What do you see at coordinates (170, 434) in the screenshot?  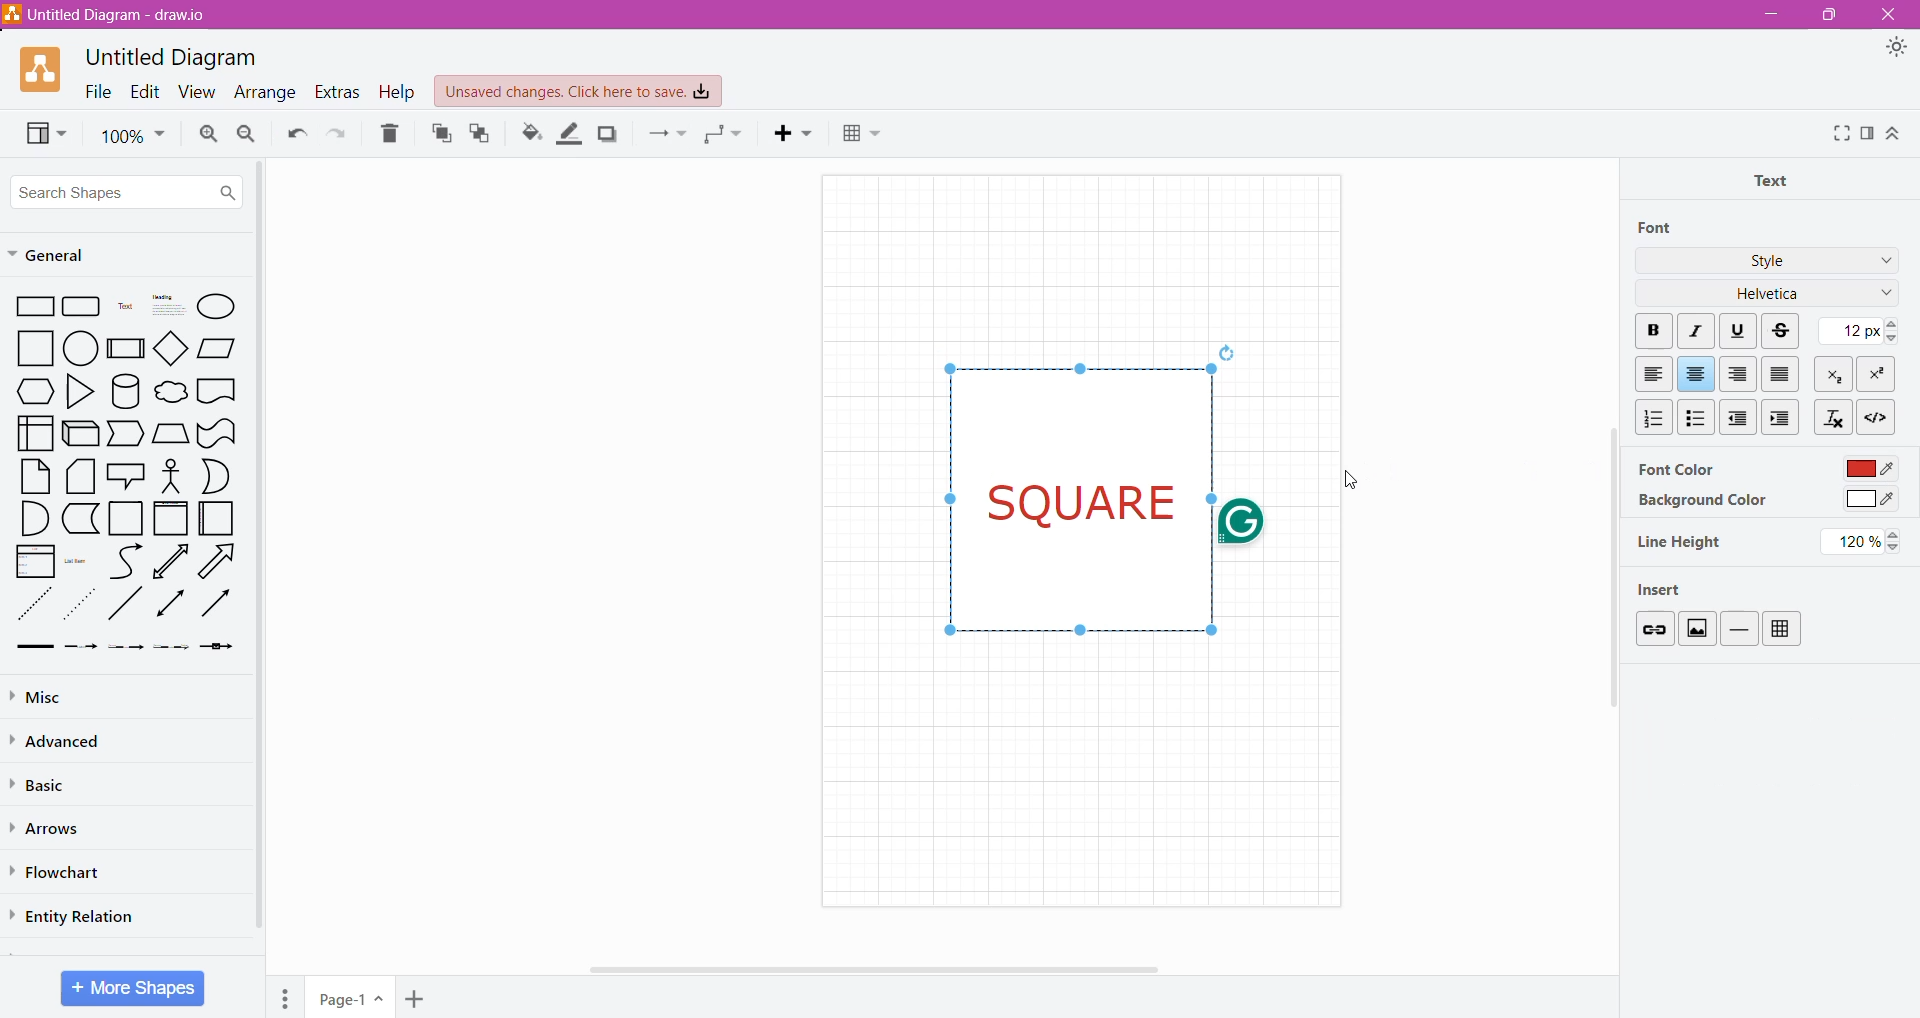 I see `Manual Input` at bounding box center [170, 434].